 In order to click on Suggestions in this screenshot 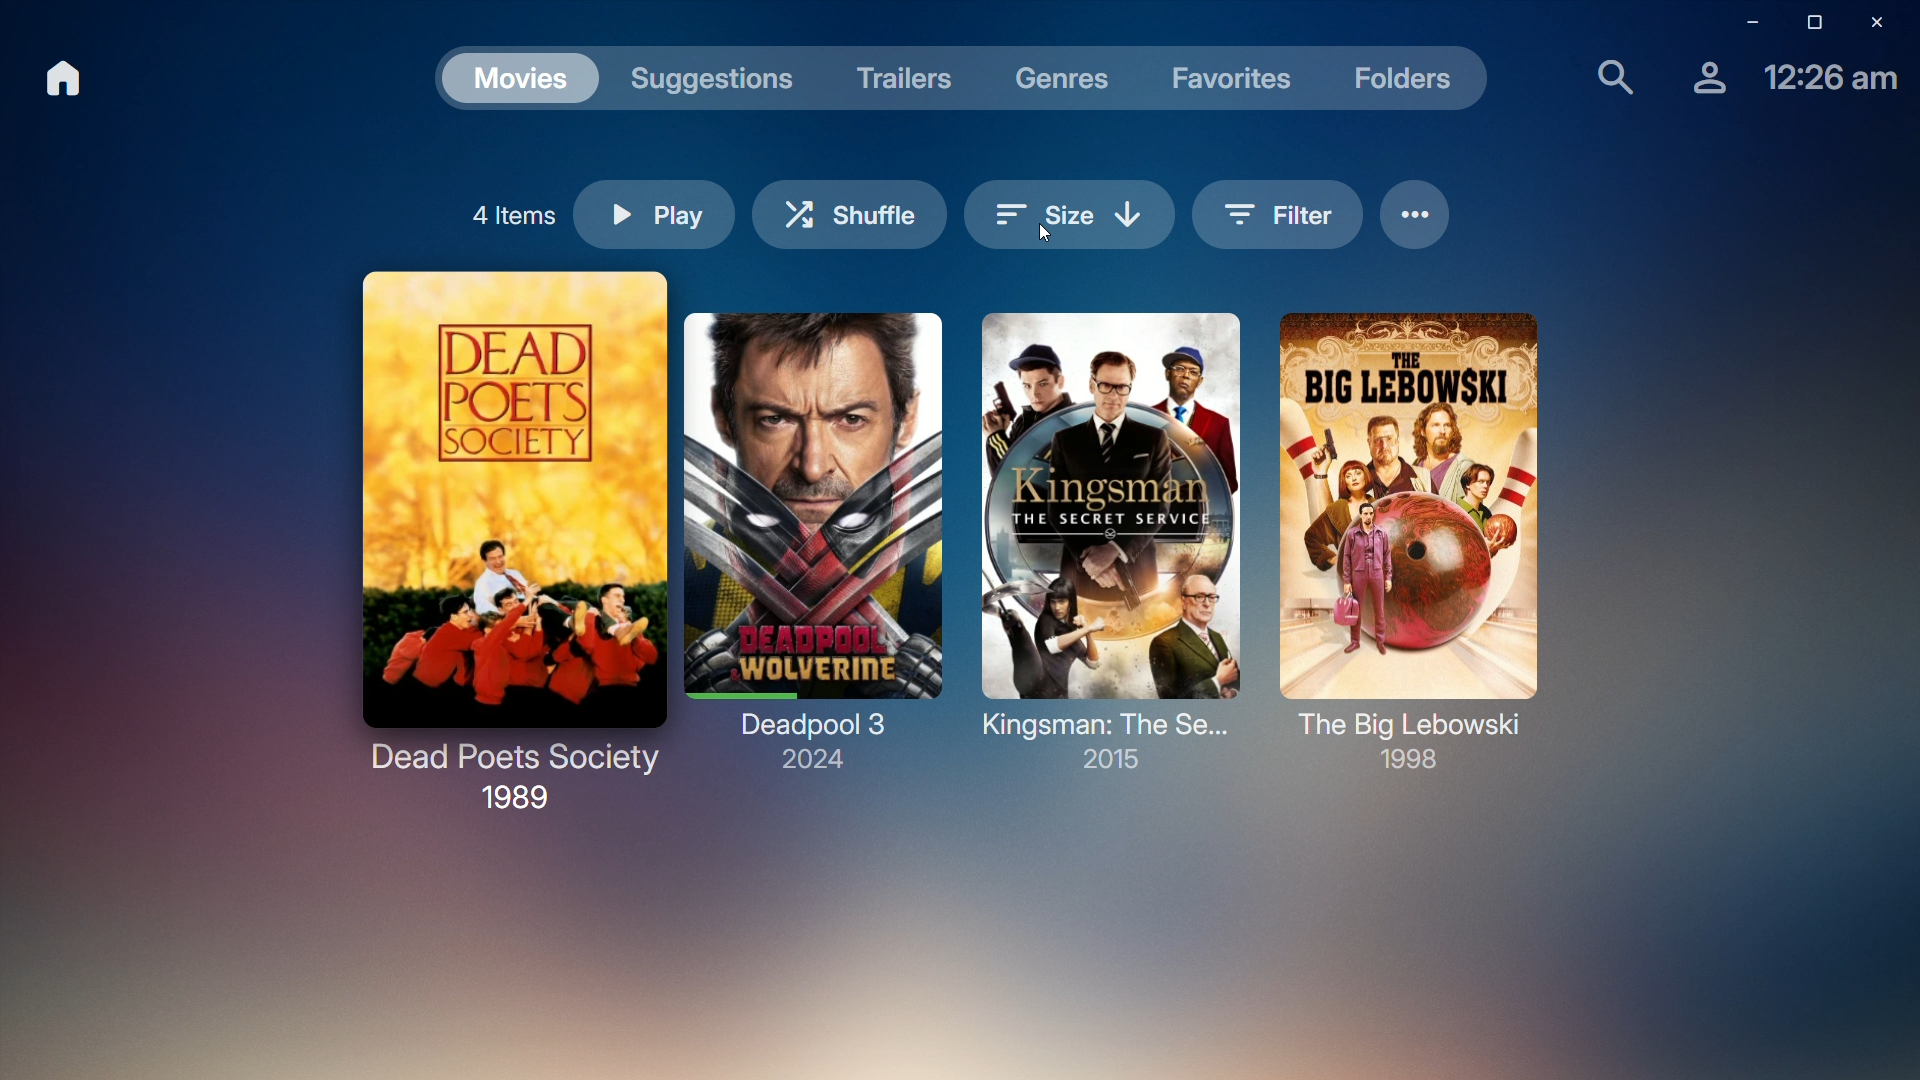, I will do `click(718, 75)`.